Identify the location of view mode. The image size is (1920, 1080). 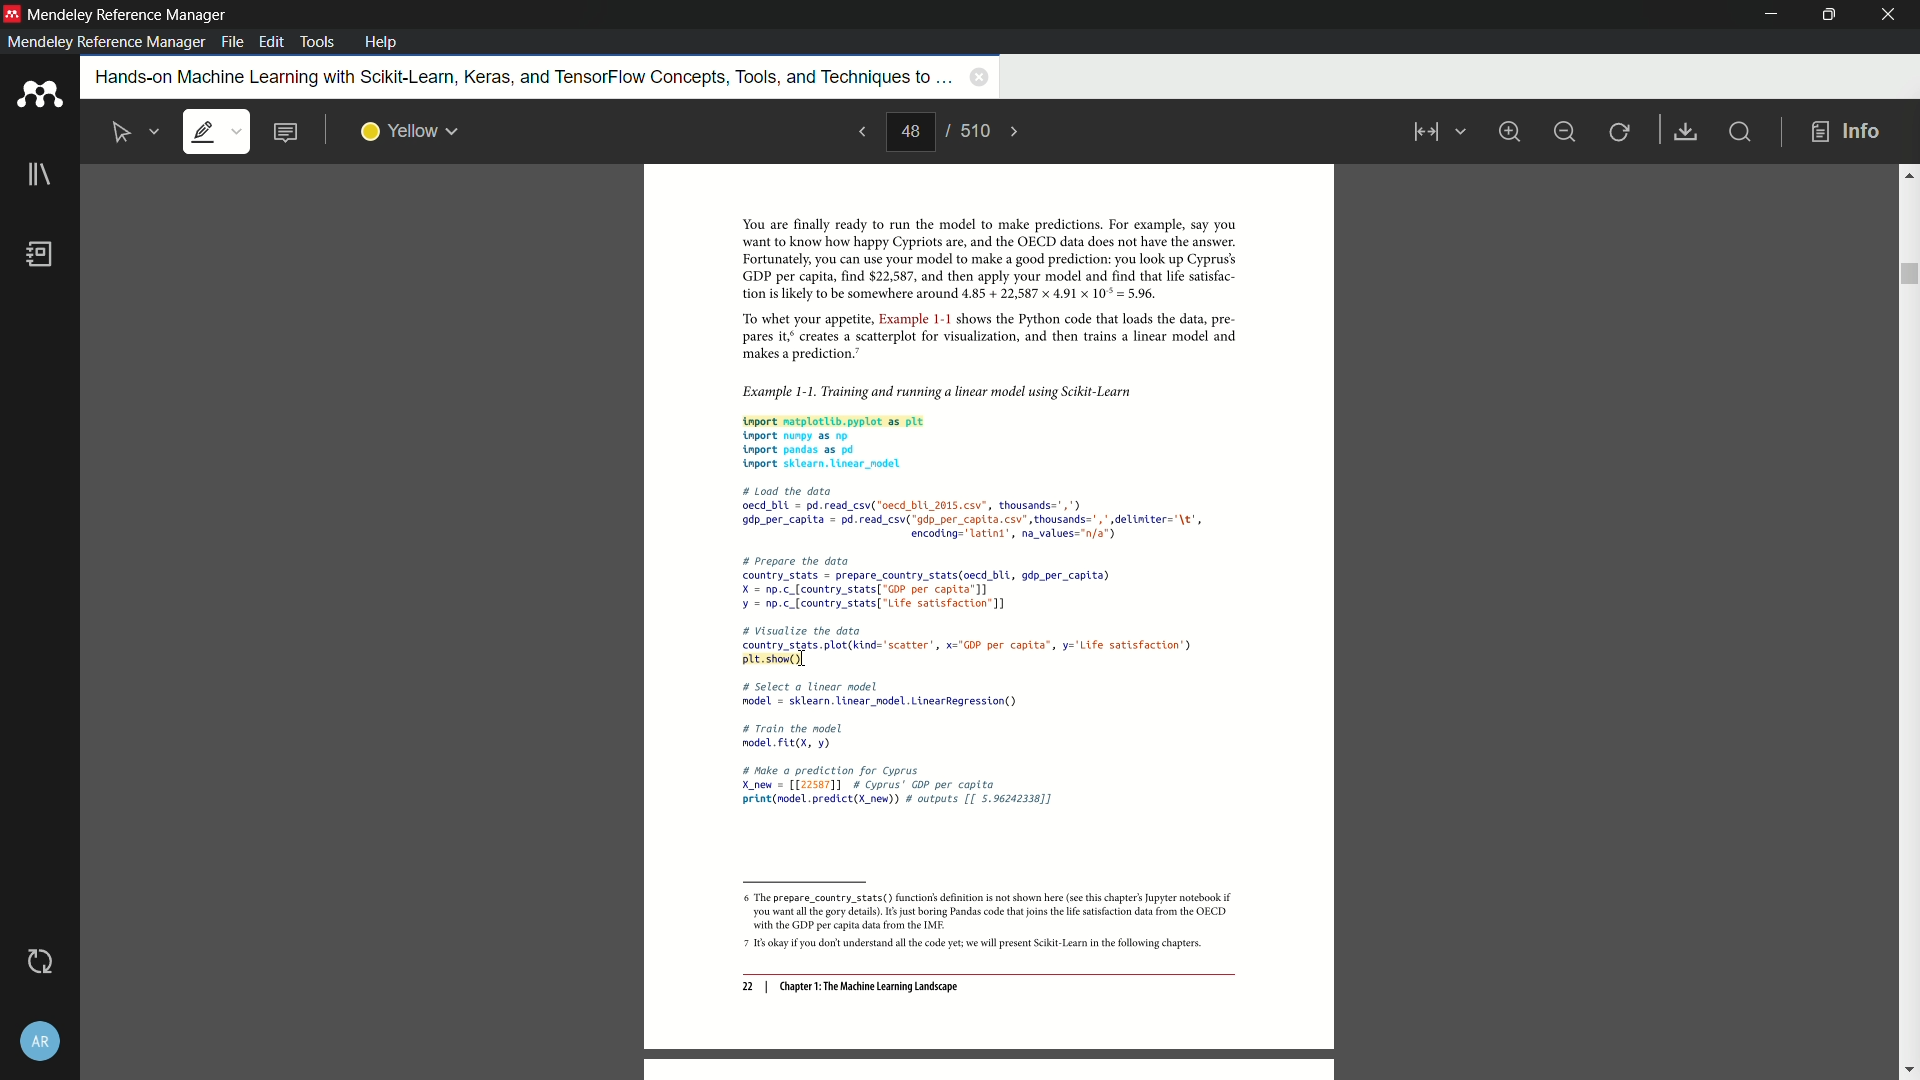
(1436, 132).